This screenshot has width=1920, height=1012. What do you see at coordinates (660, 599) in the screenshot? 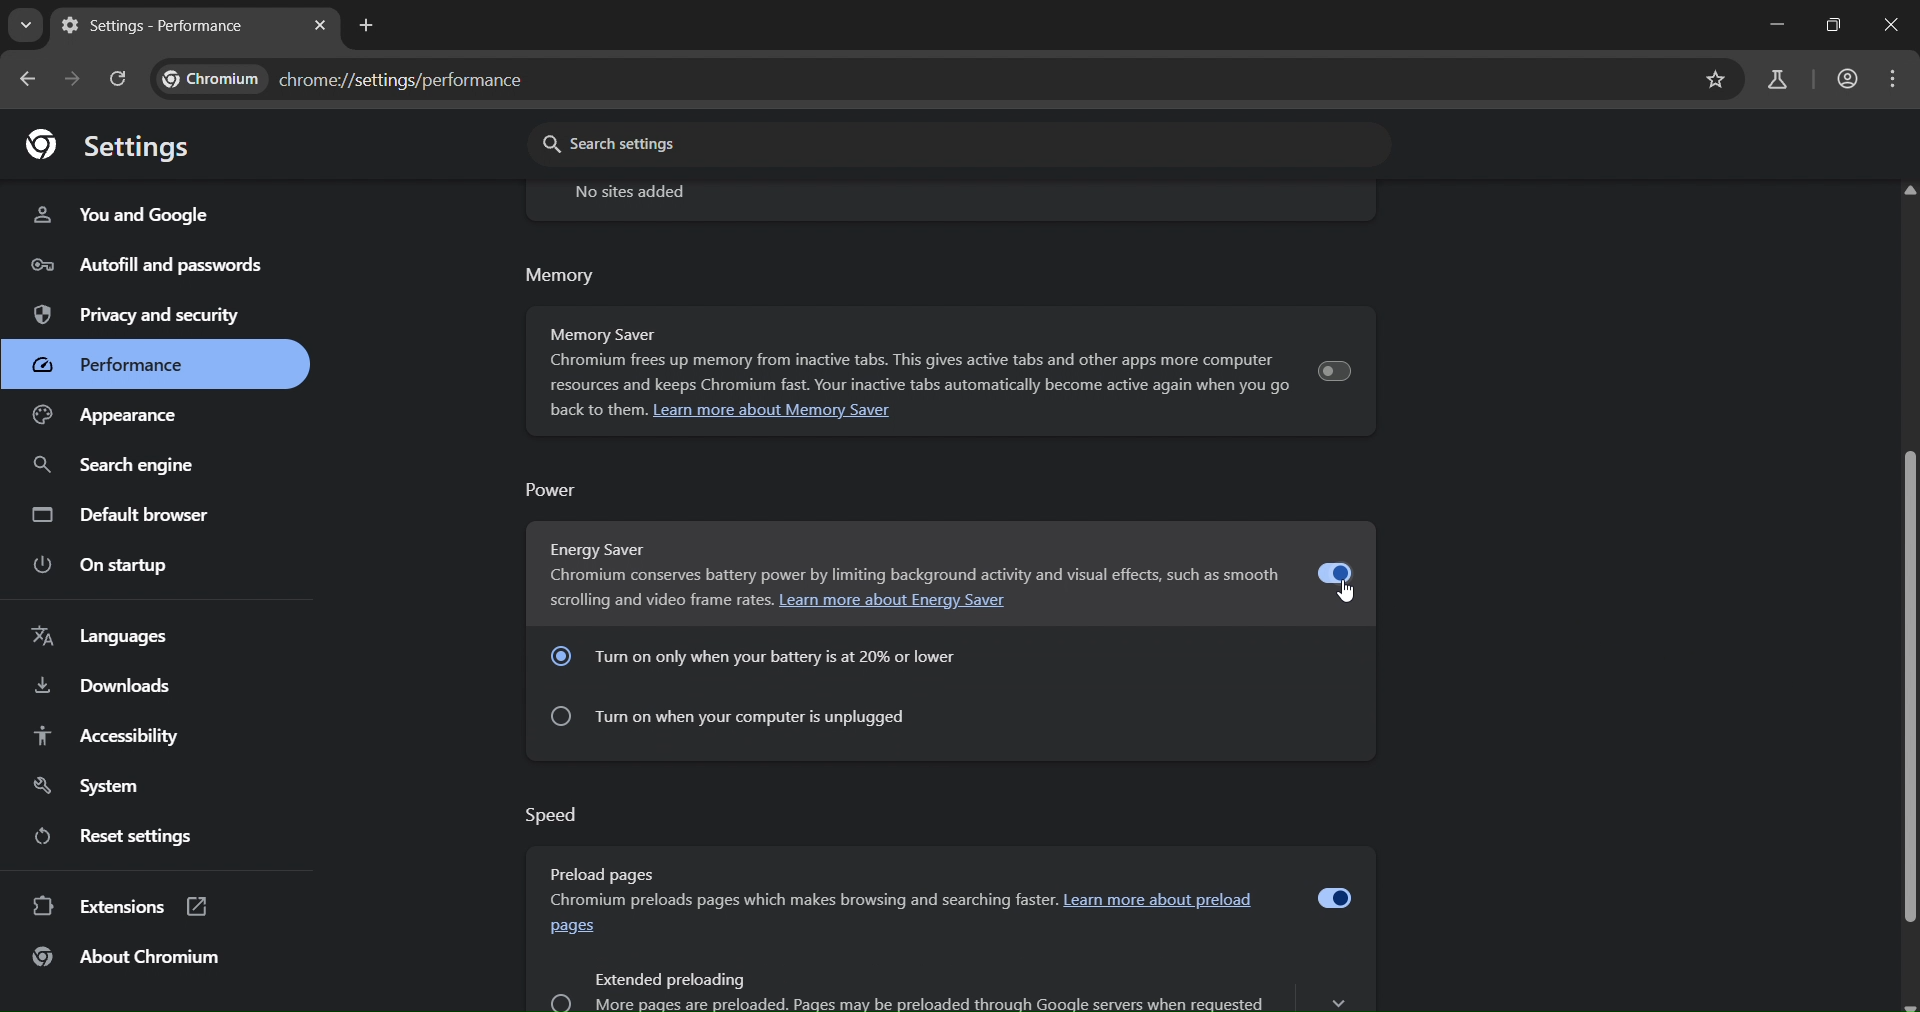
I see `scrolling and video frame rates` at bounding box center [660, 599].